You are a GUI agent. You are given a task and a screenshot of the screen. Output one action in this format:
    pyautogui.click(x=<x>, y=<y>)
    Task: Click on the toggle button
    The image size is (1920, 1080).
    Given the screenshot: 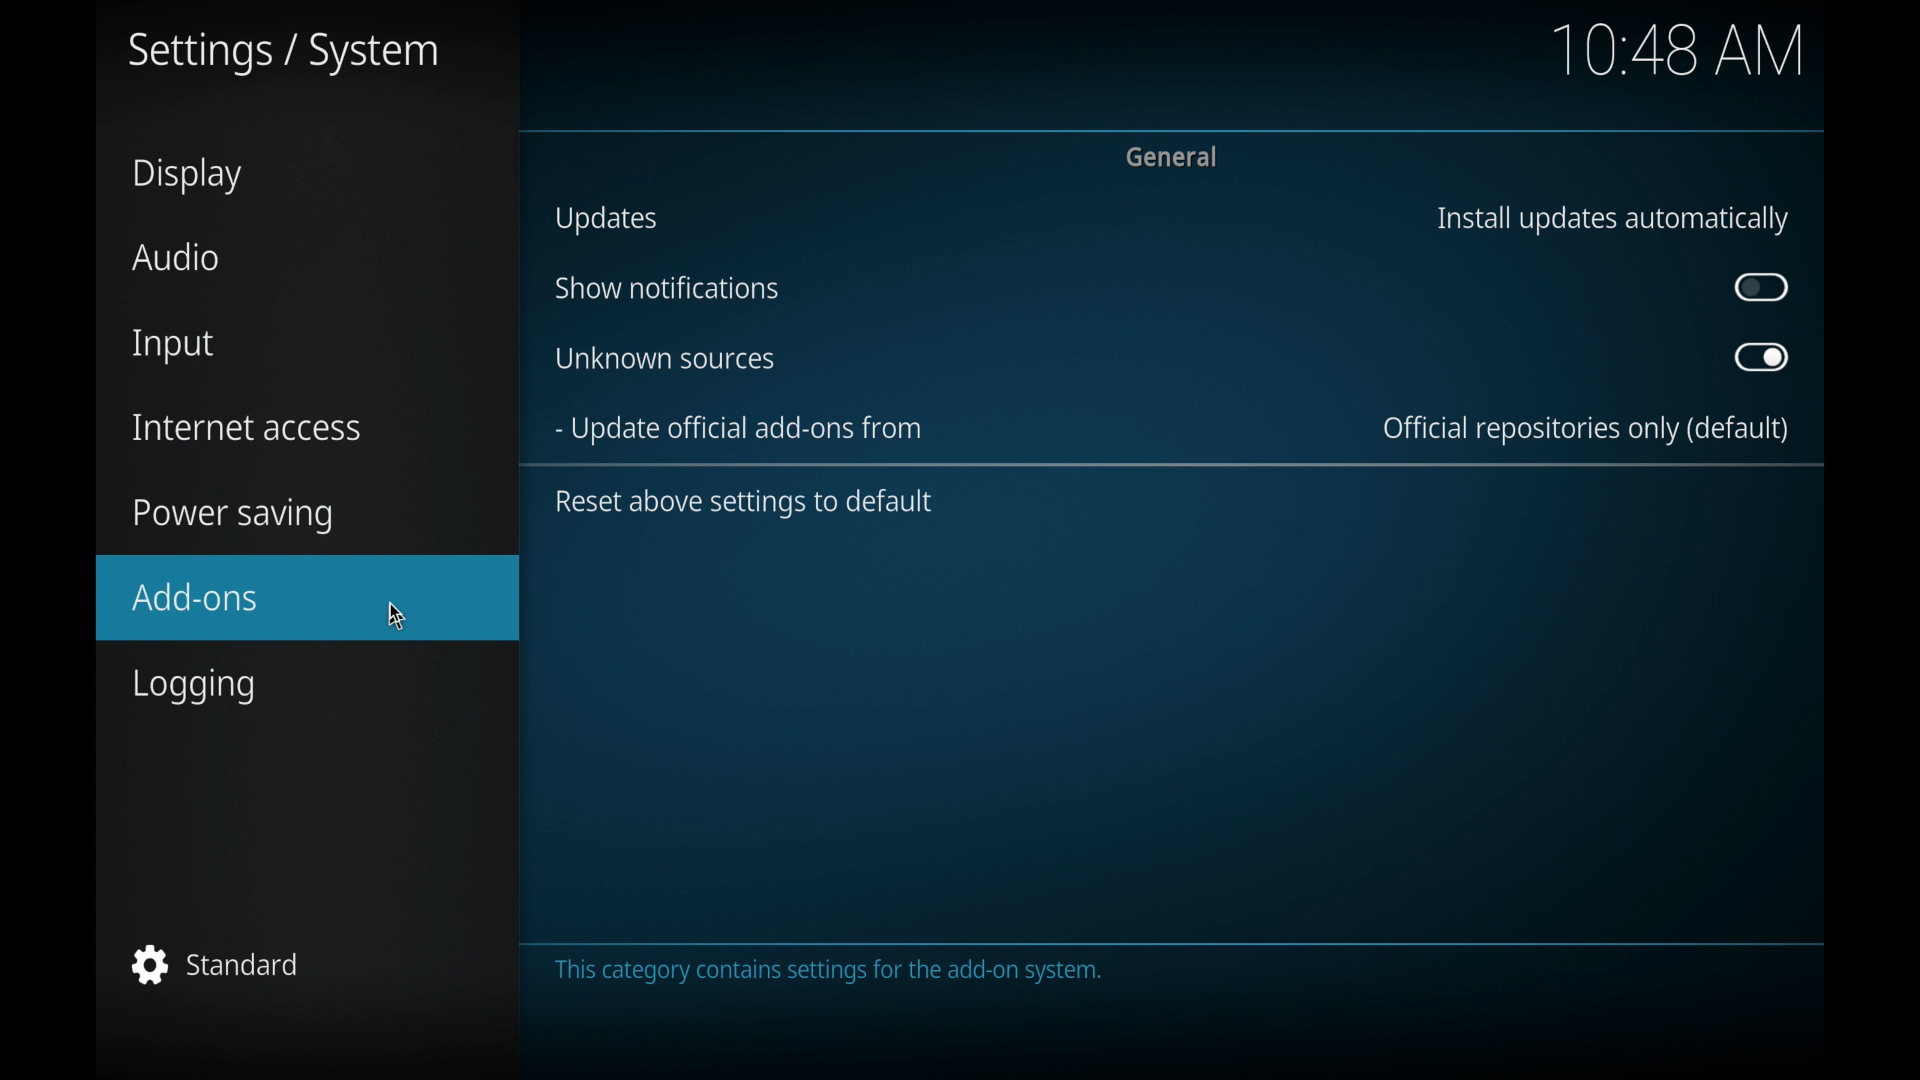 What is the action you would take?
    pyautogui.click(x=1762, y=288)
    